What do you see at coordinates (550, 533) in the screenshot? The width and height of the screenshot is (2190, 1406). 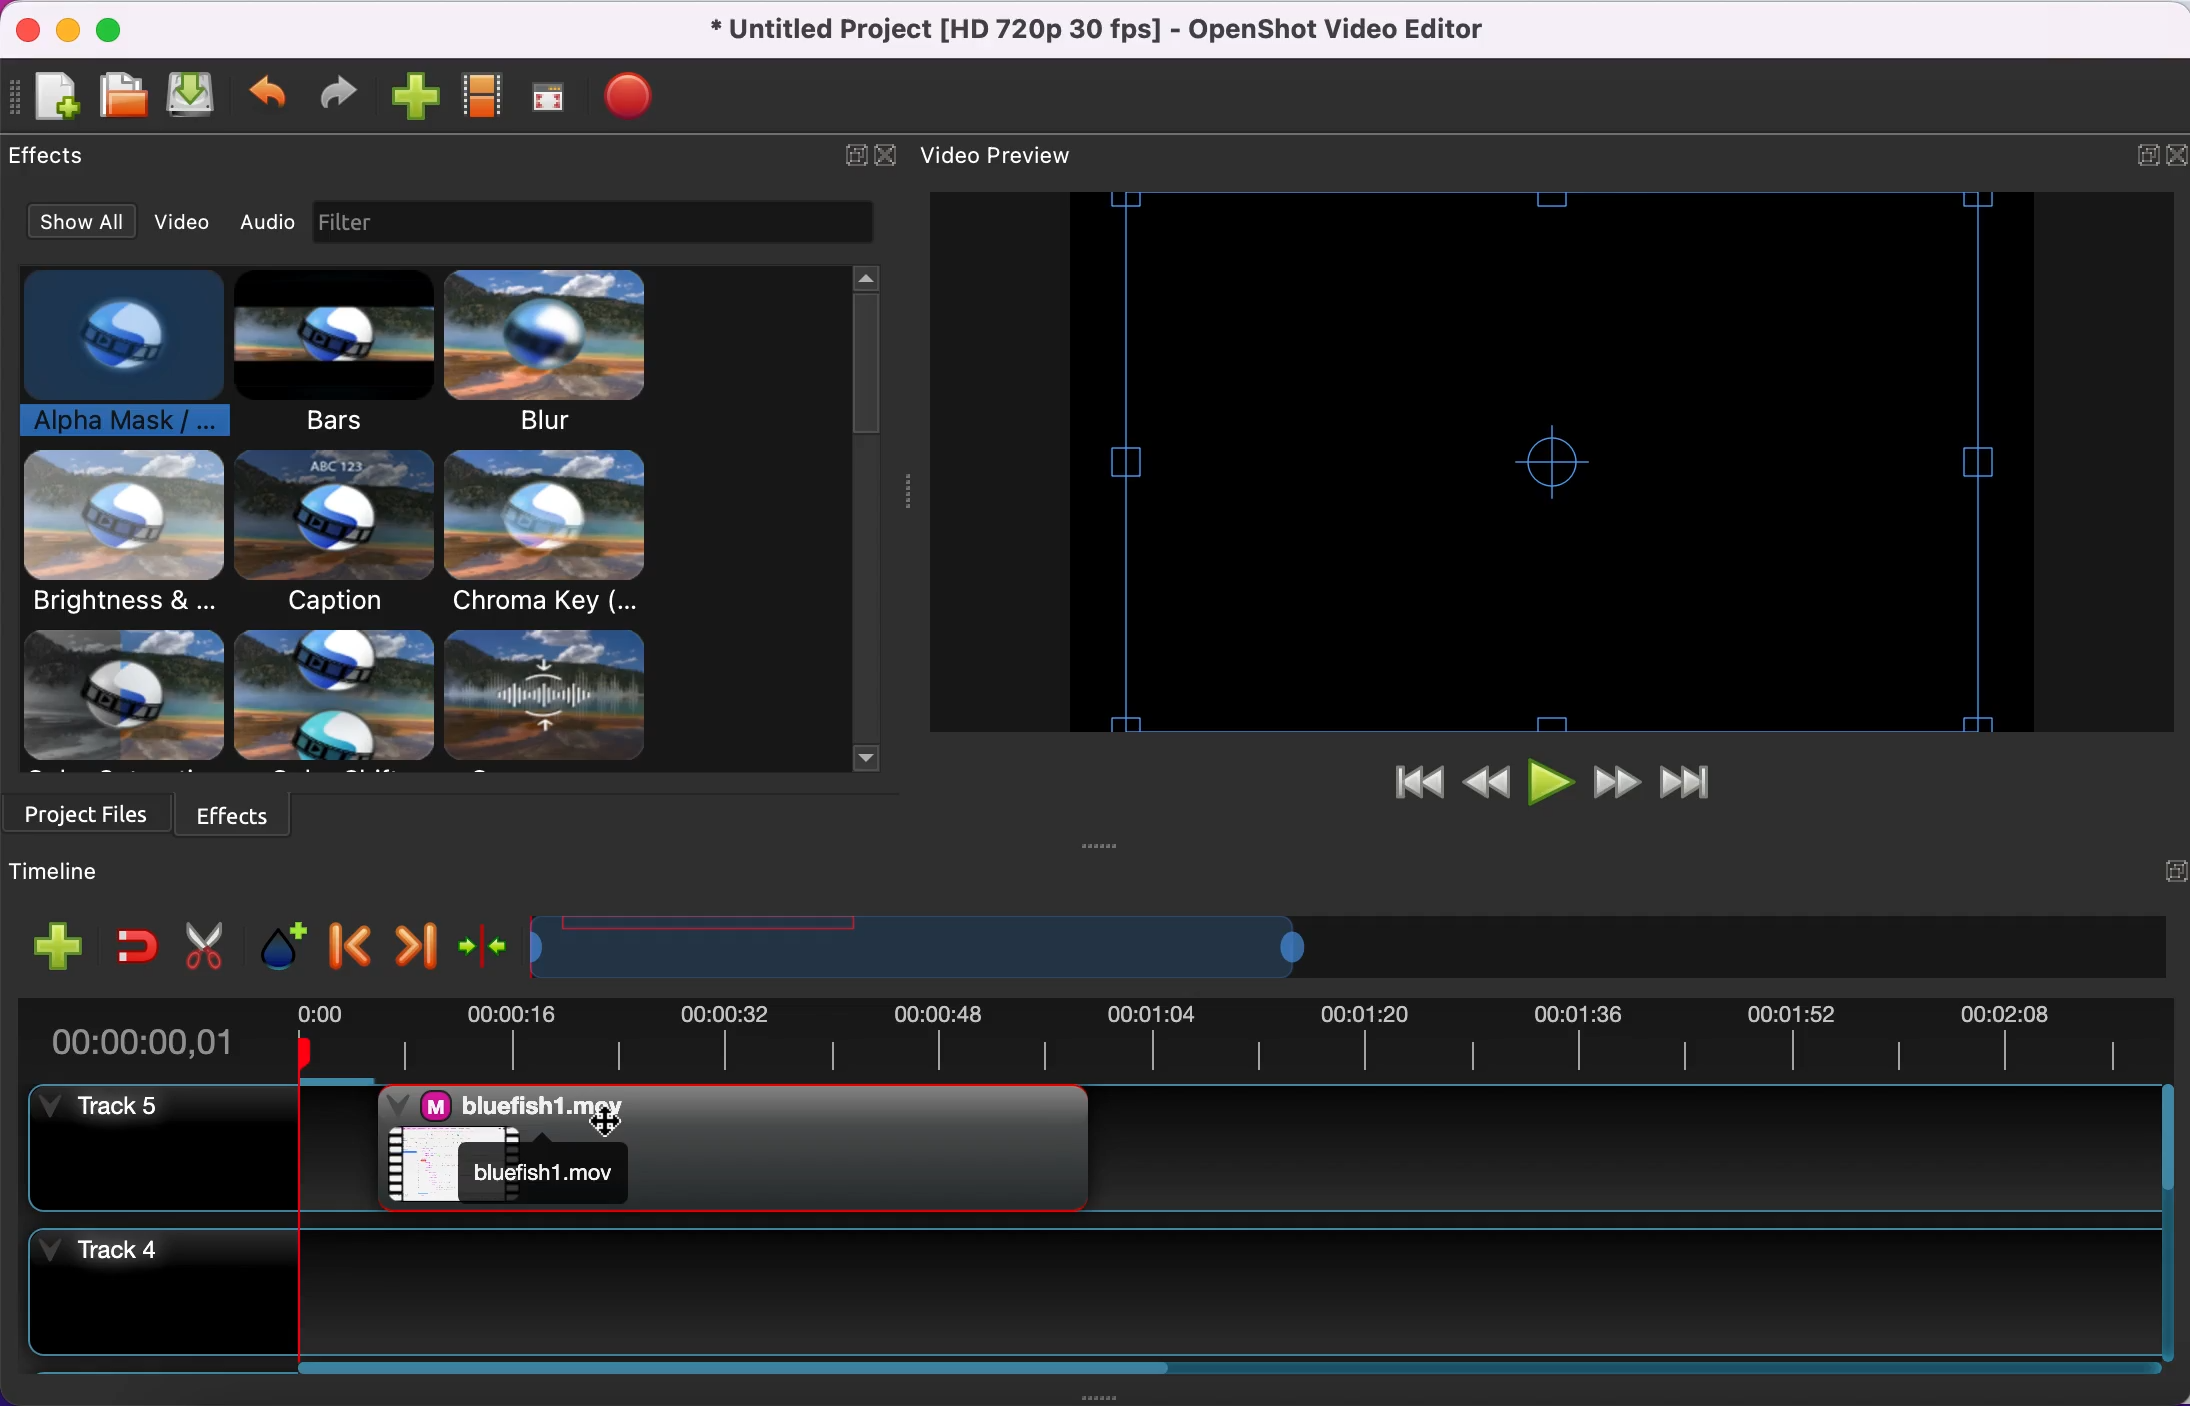 I see `chroma key` at bounding box center [550, 533].